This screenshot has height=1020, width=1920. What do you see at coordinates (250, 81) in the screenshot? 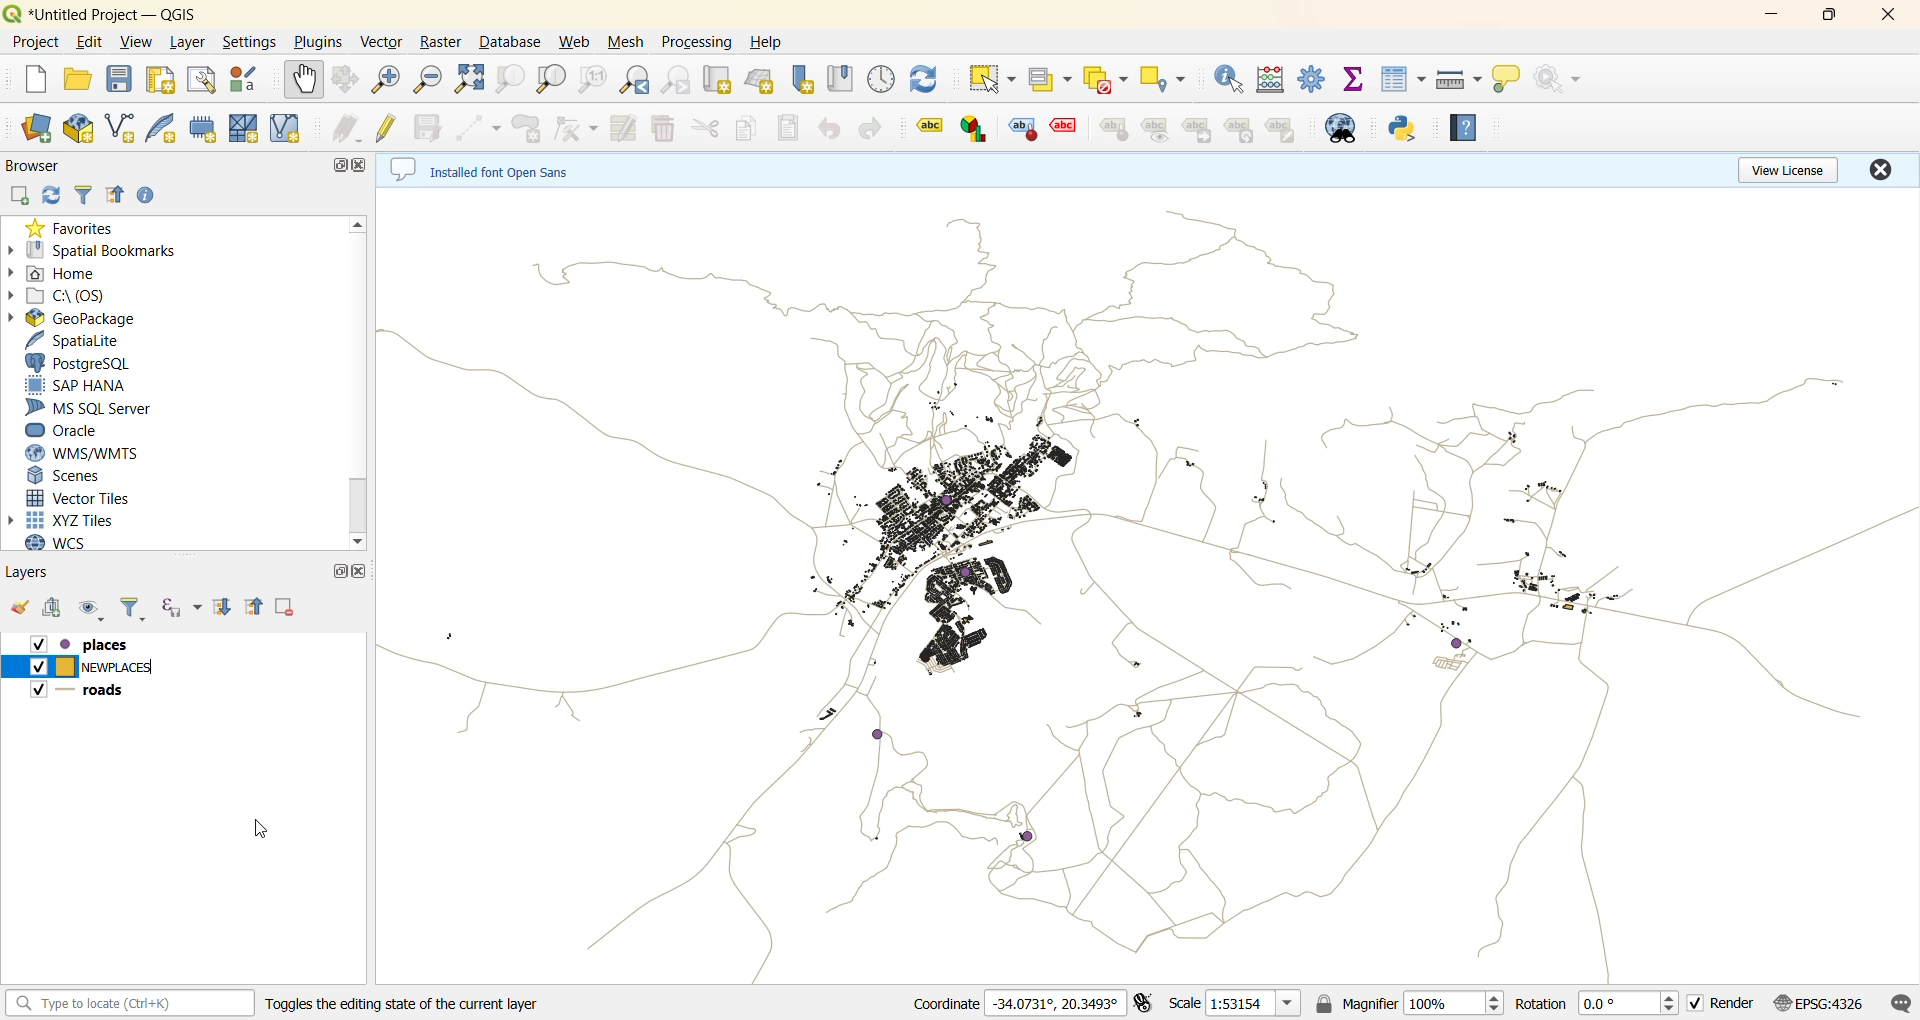
I see `style manager` at bounding box center [250, 81].